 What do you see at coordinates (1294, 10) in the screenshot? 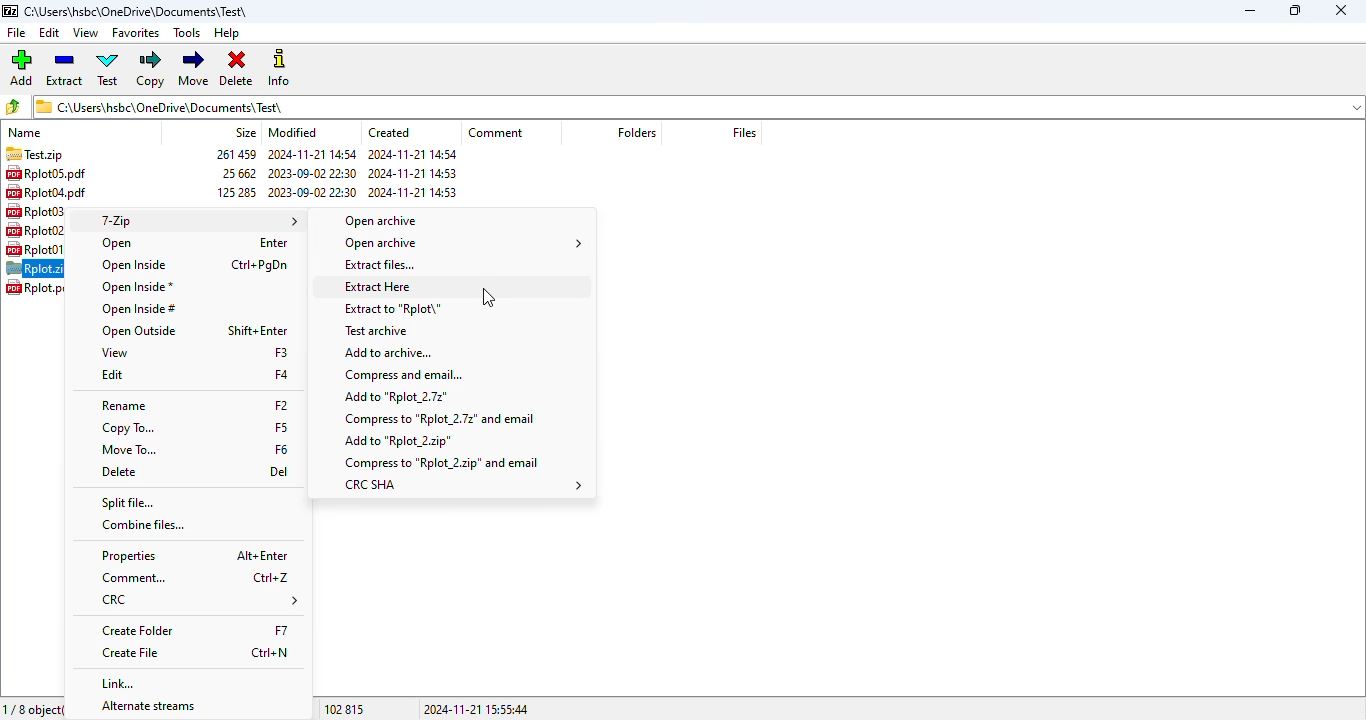
I see `maximize` at bounding box center [1294, 10].